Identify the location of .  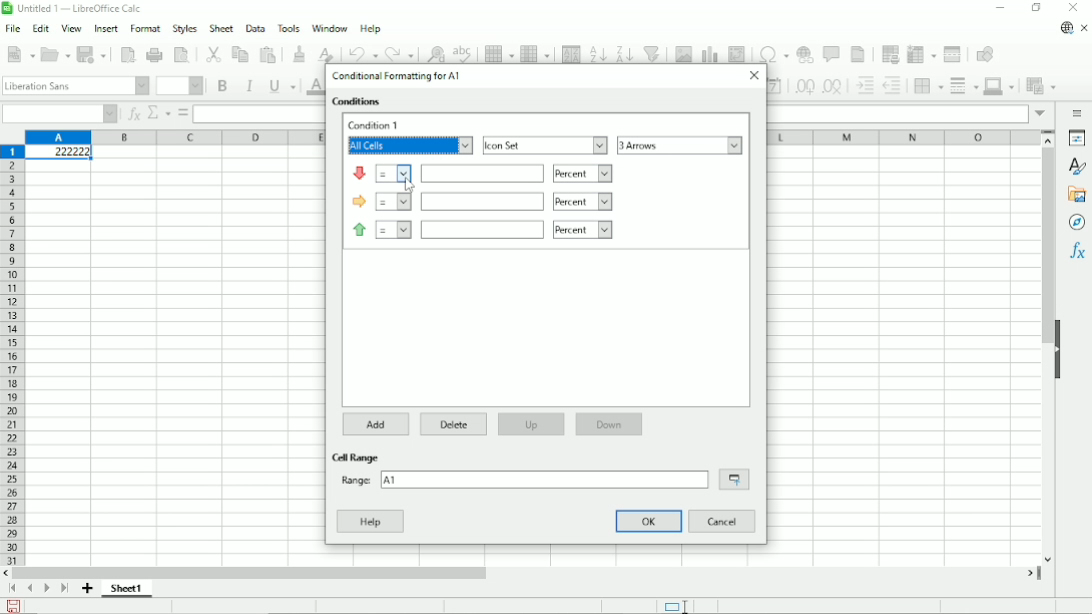
(1073, 8).